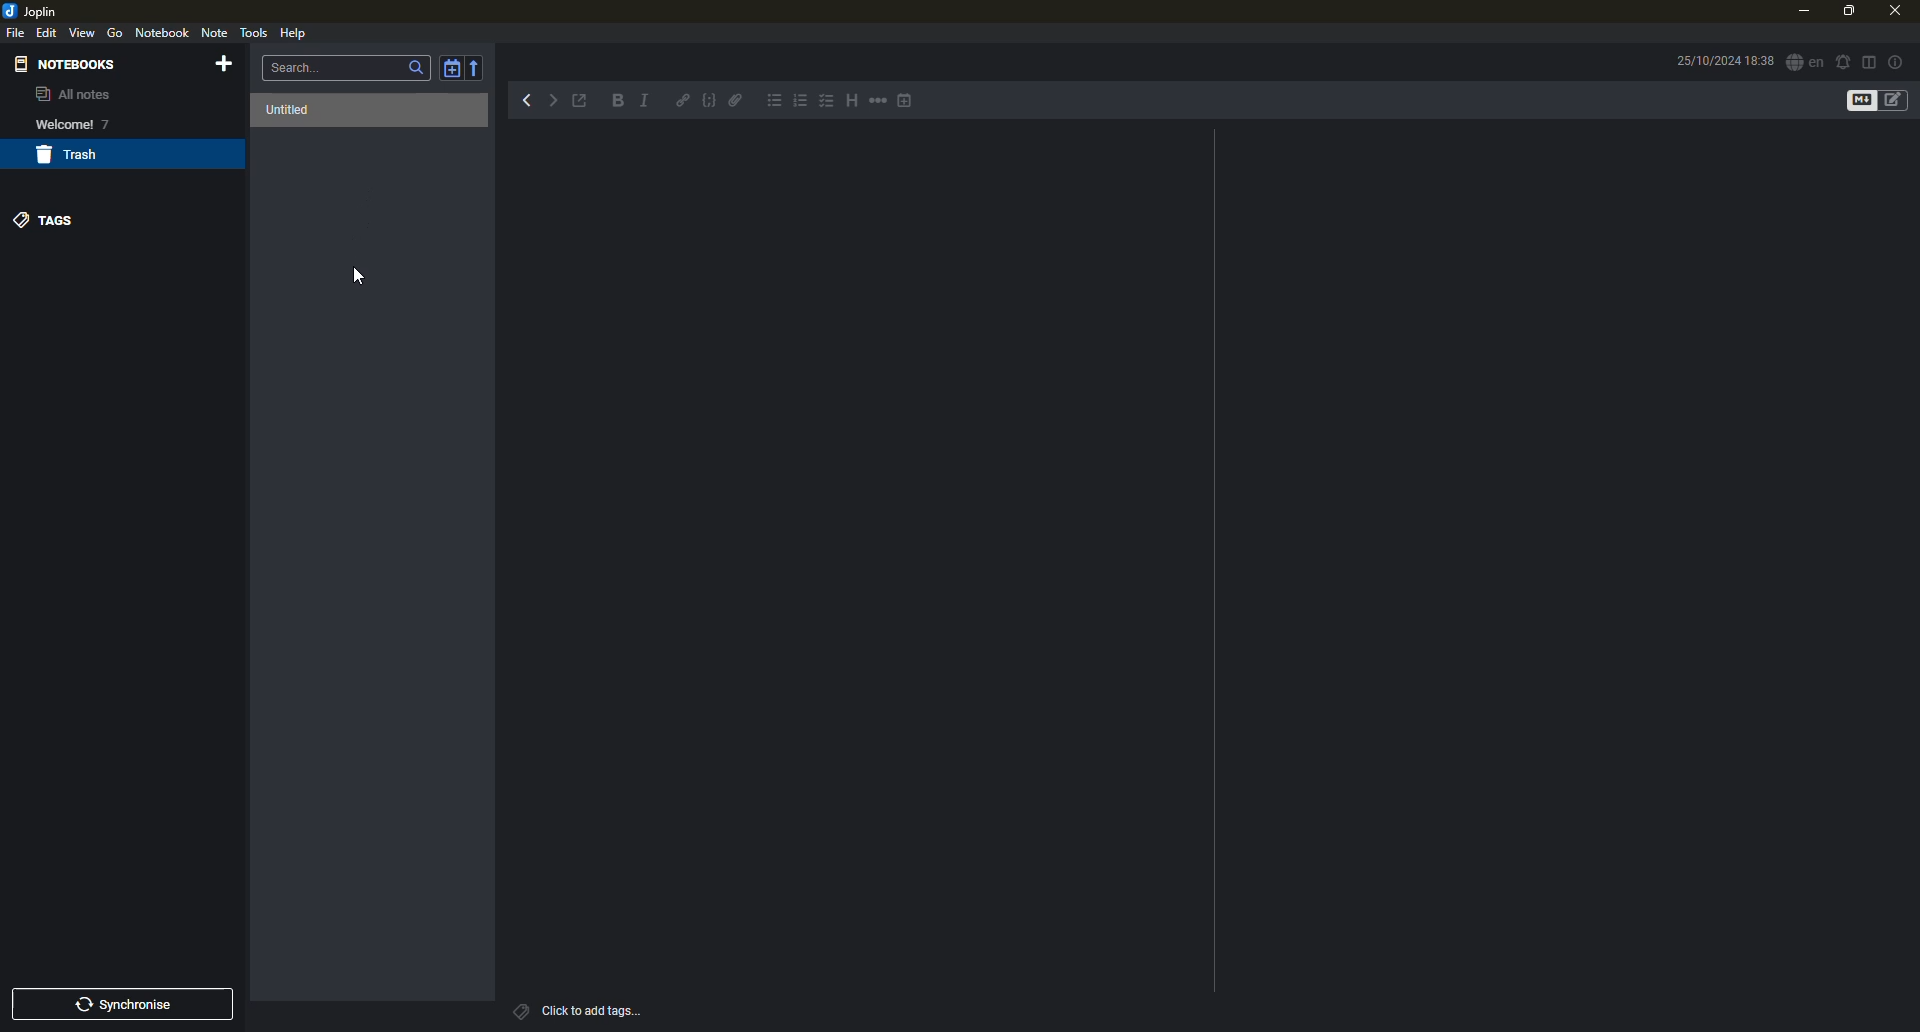 This screenshot has height=1032, width=1920. I want to click on tools, so click(254, 32).